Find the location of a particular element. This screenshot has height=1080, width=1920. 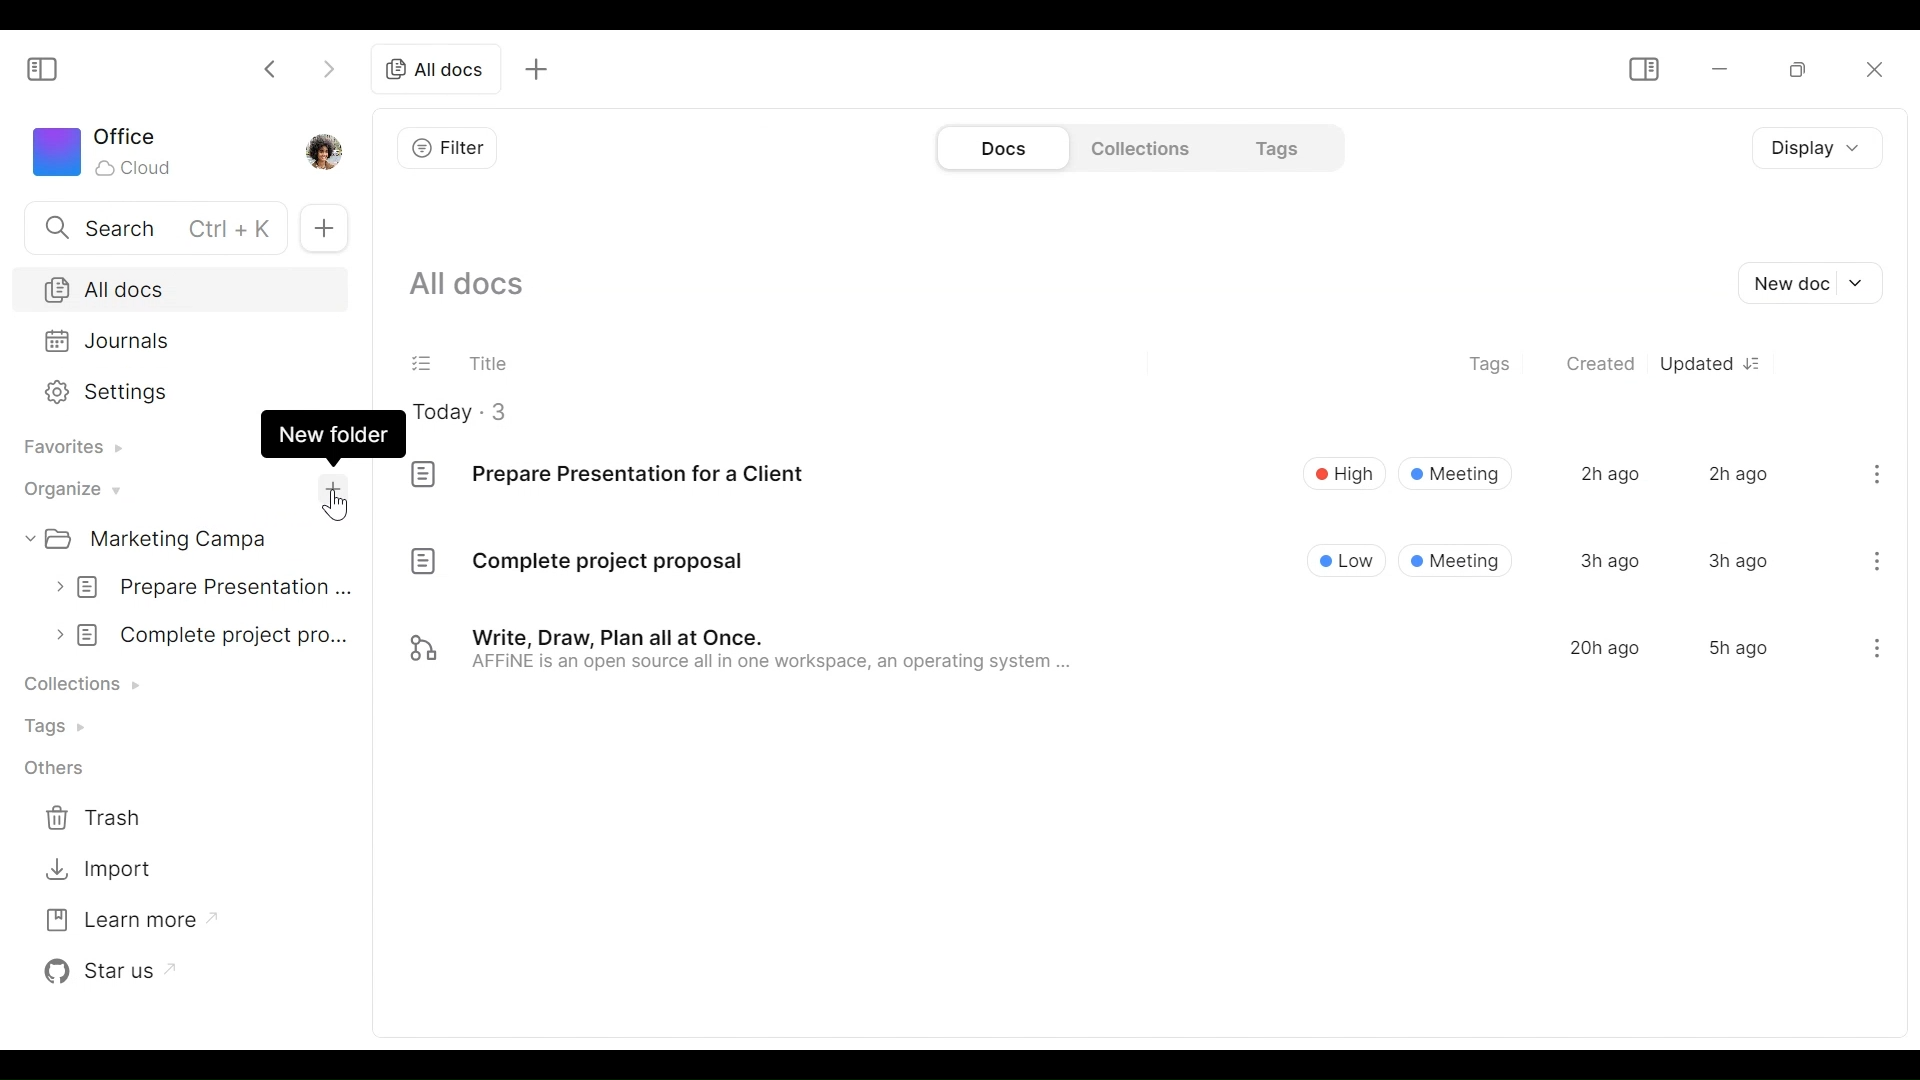

Filter is located at coordinates (448, 146).